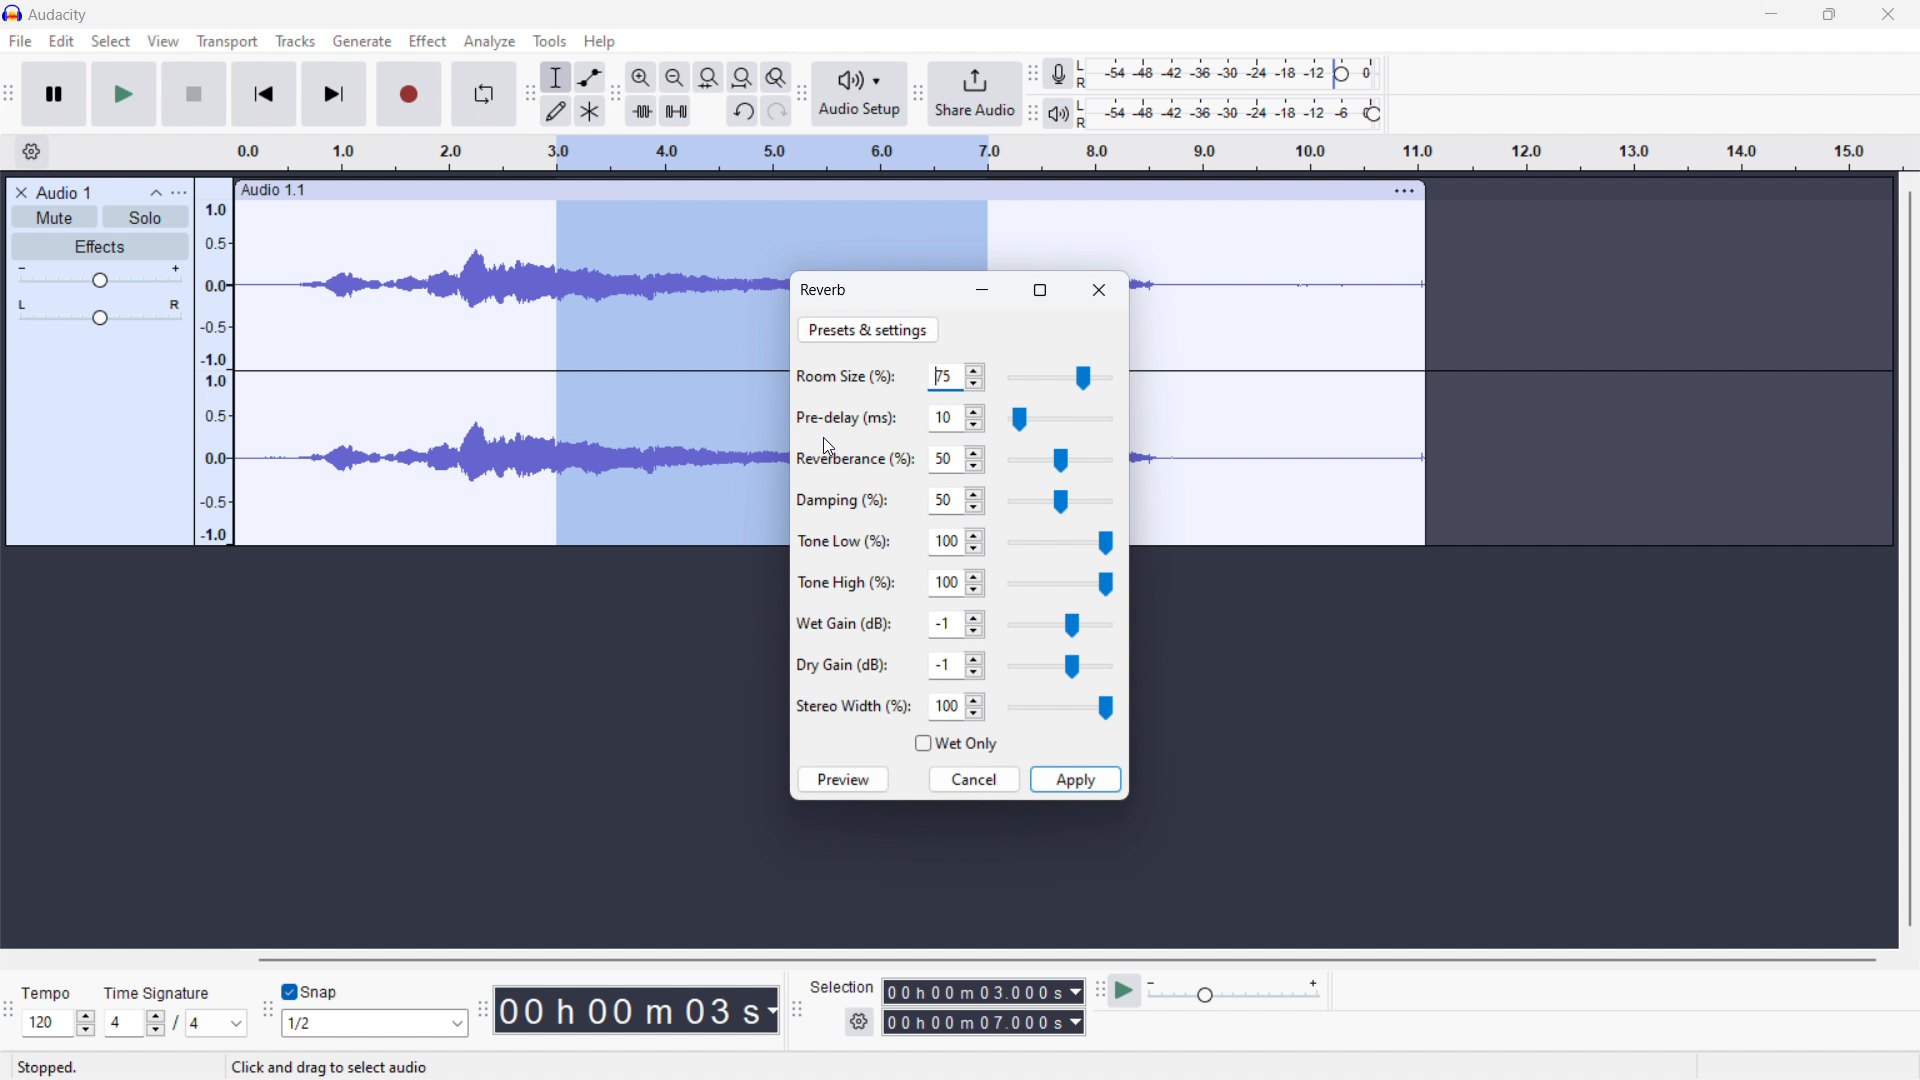 The image size is (1920, 1080). What do you see at coordinates (743, 110) in the screenshot?
I see `undo` at bounding box center [743, 110].